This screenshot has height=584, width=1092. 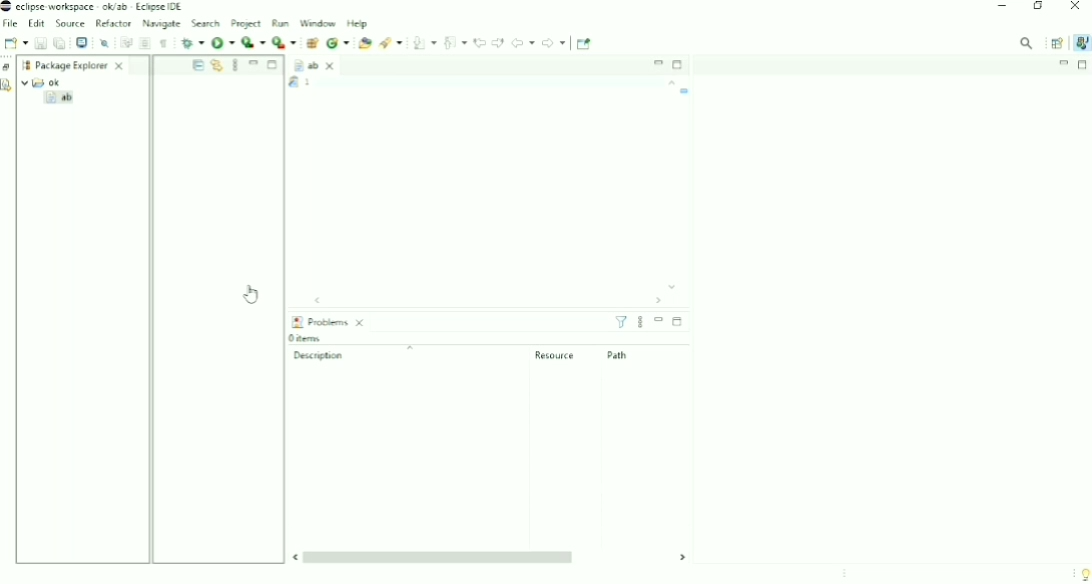 What do you see at coordinates (365, 43) in the screenshot?
I see `Open Type` at bounding box center [365, 43].